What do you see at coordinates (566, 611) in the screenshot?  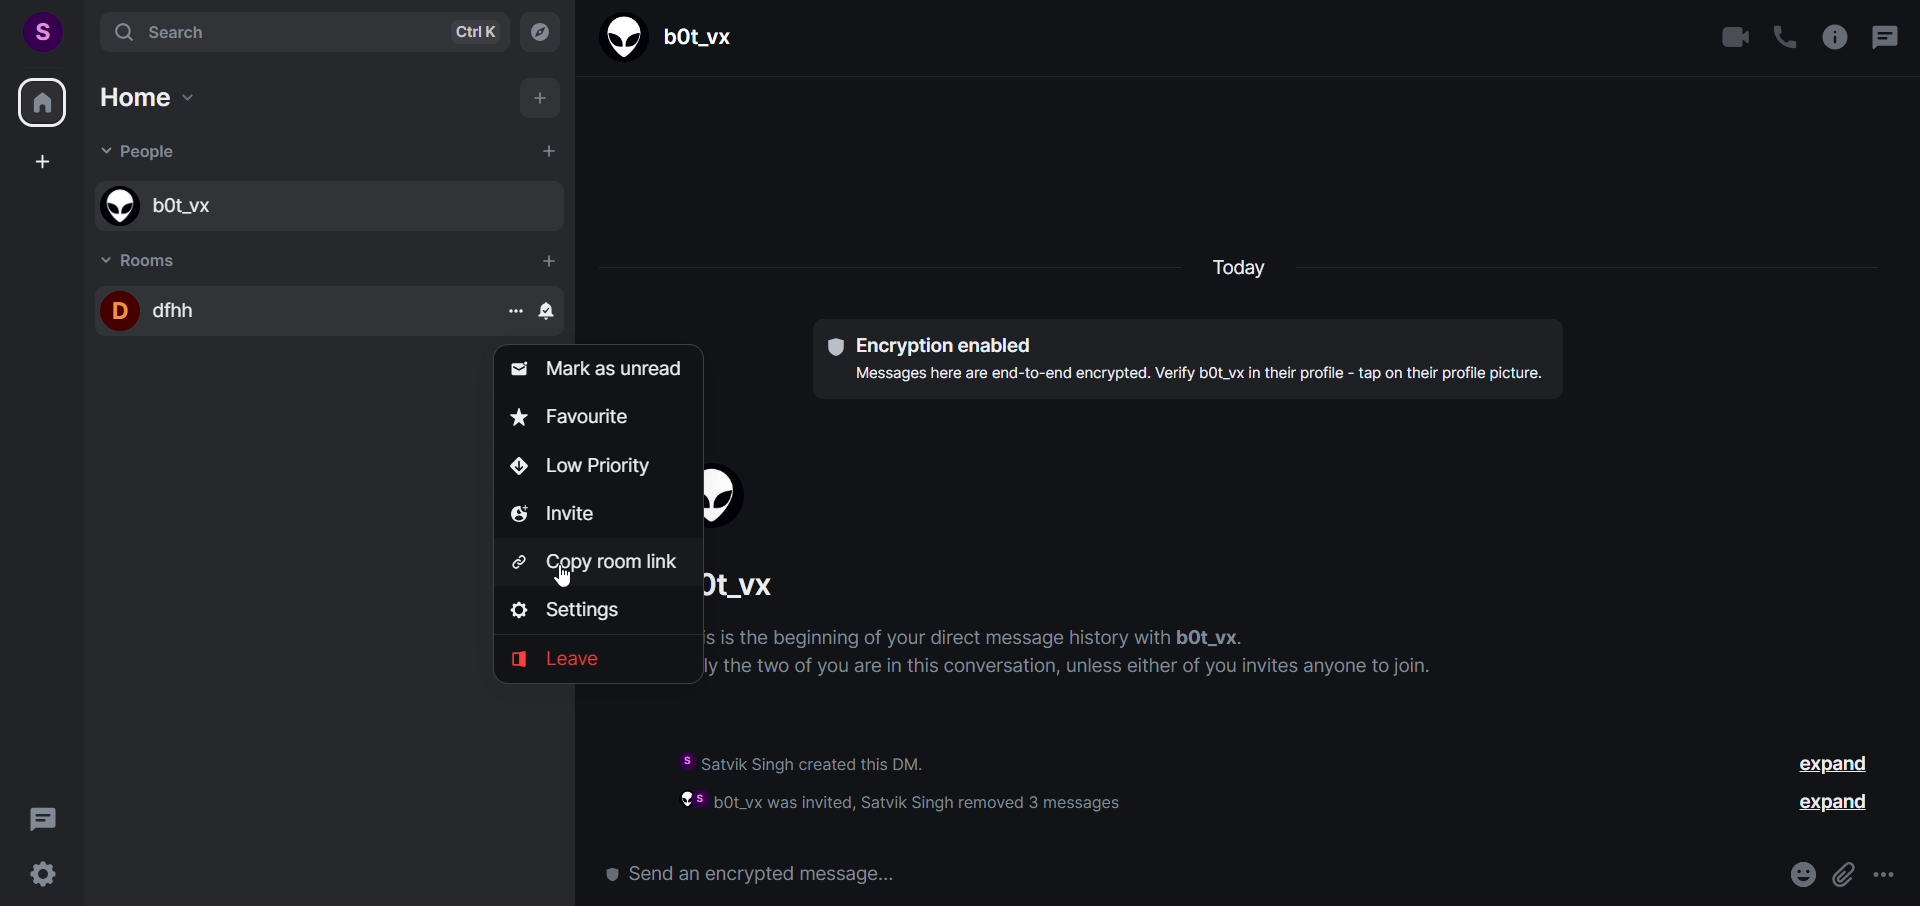 I see `setting` at bounding box center [566, 611].